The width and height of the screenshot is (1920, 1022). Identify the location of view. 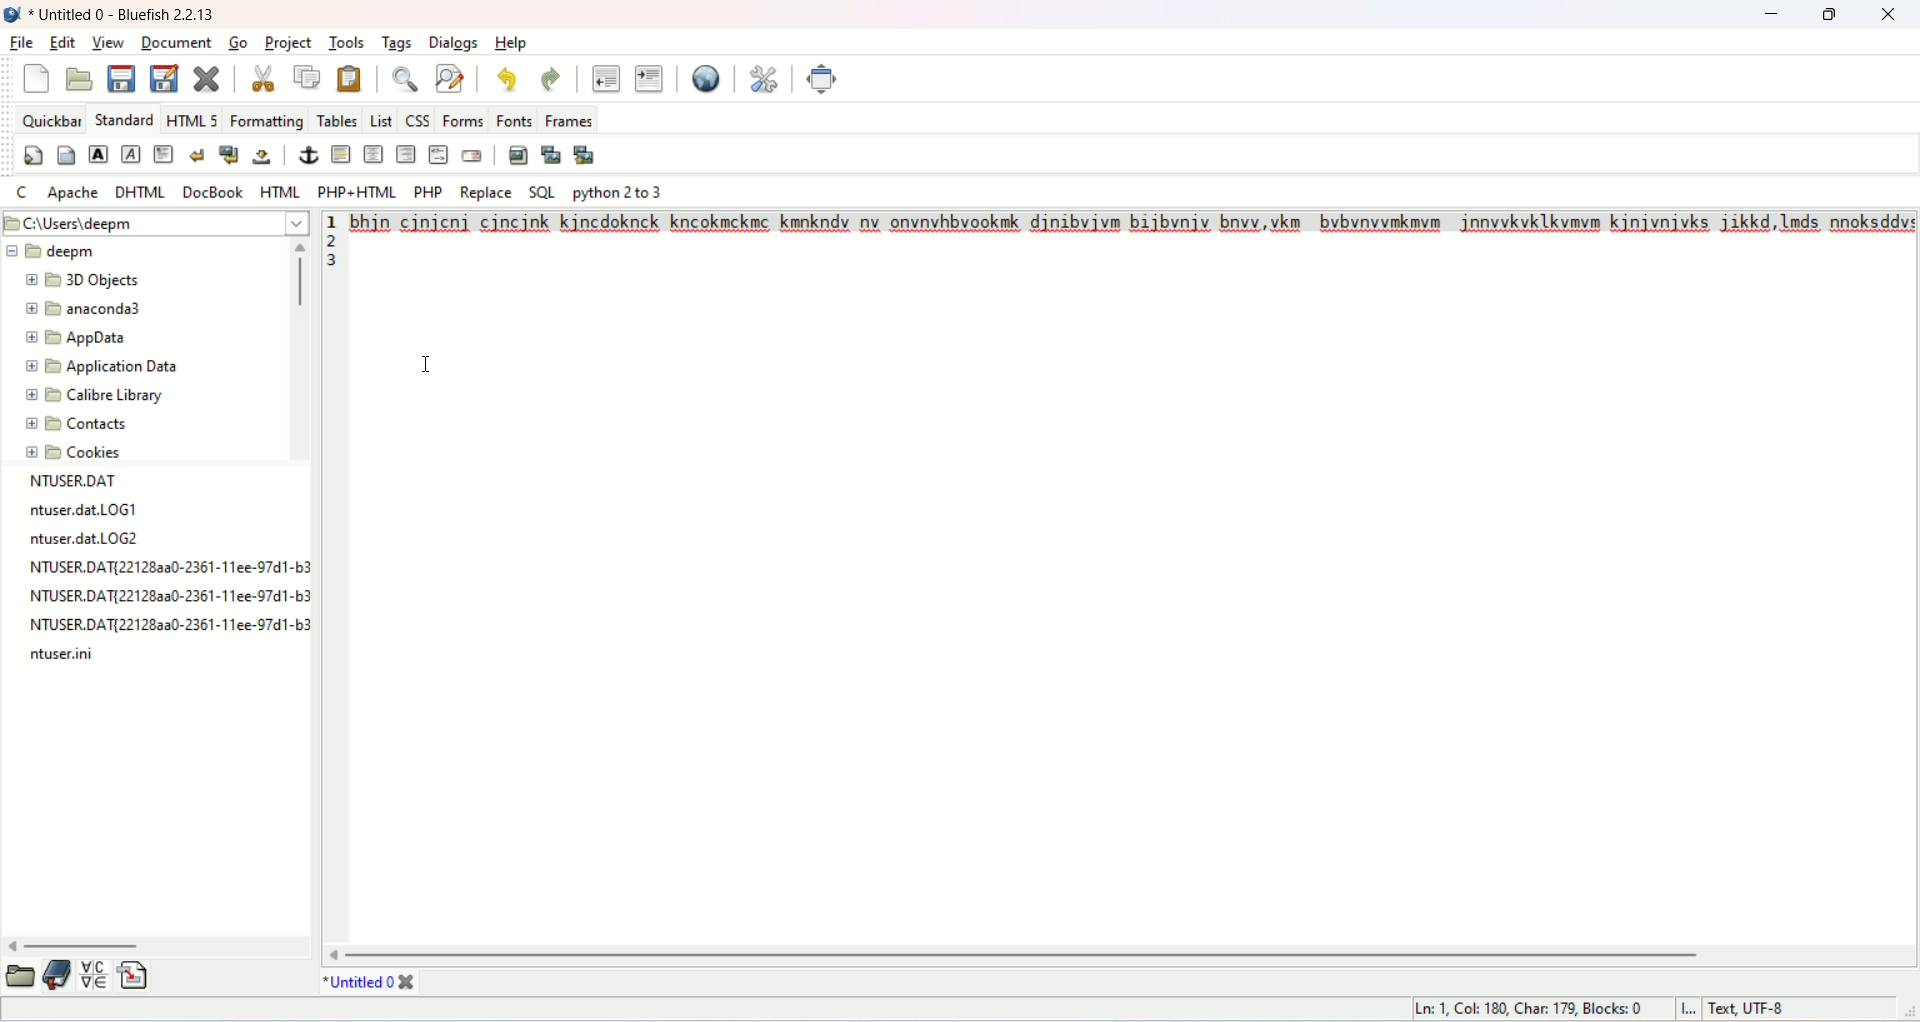
(108, 41).